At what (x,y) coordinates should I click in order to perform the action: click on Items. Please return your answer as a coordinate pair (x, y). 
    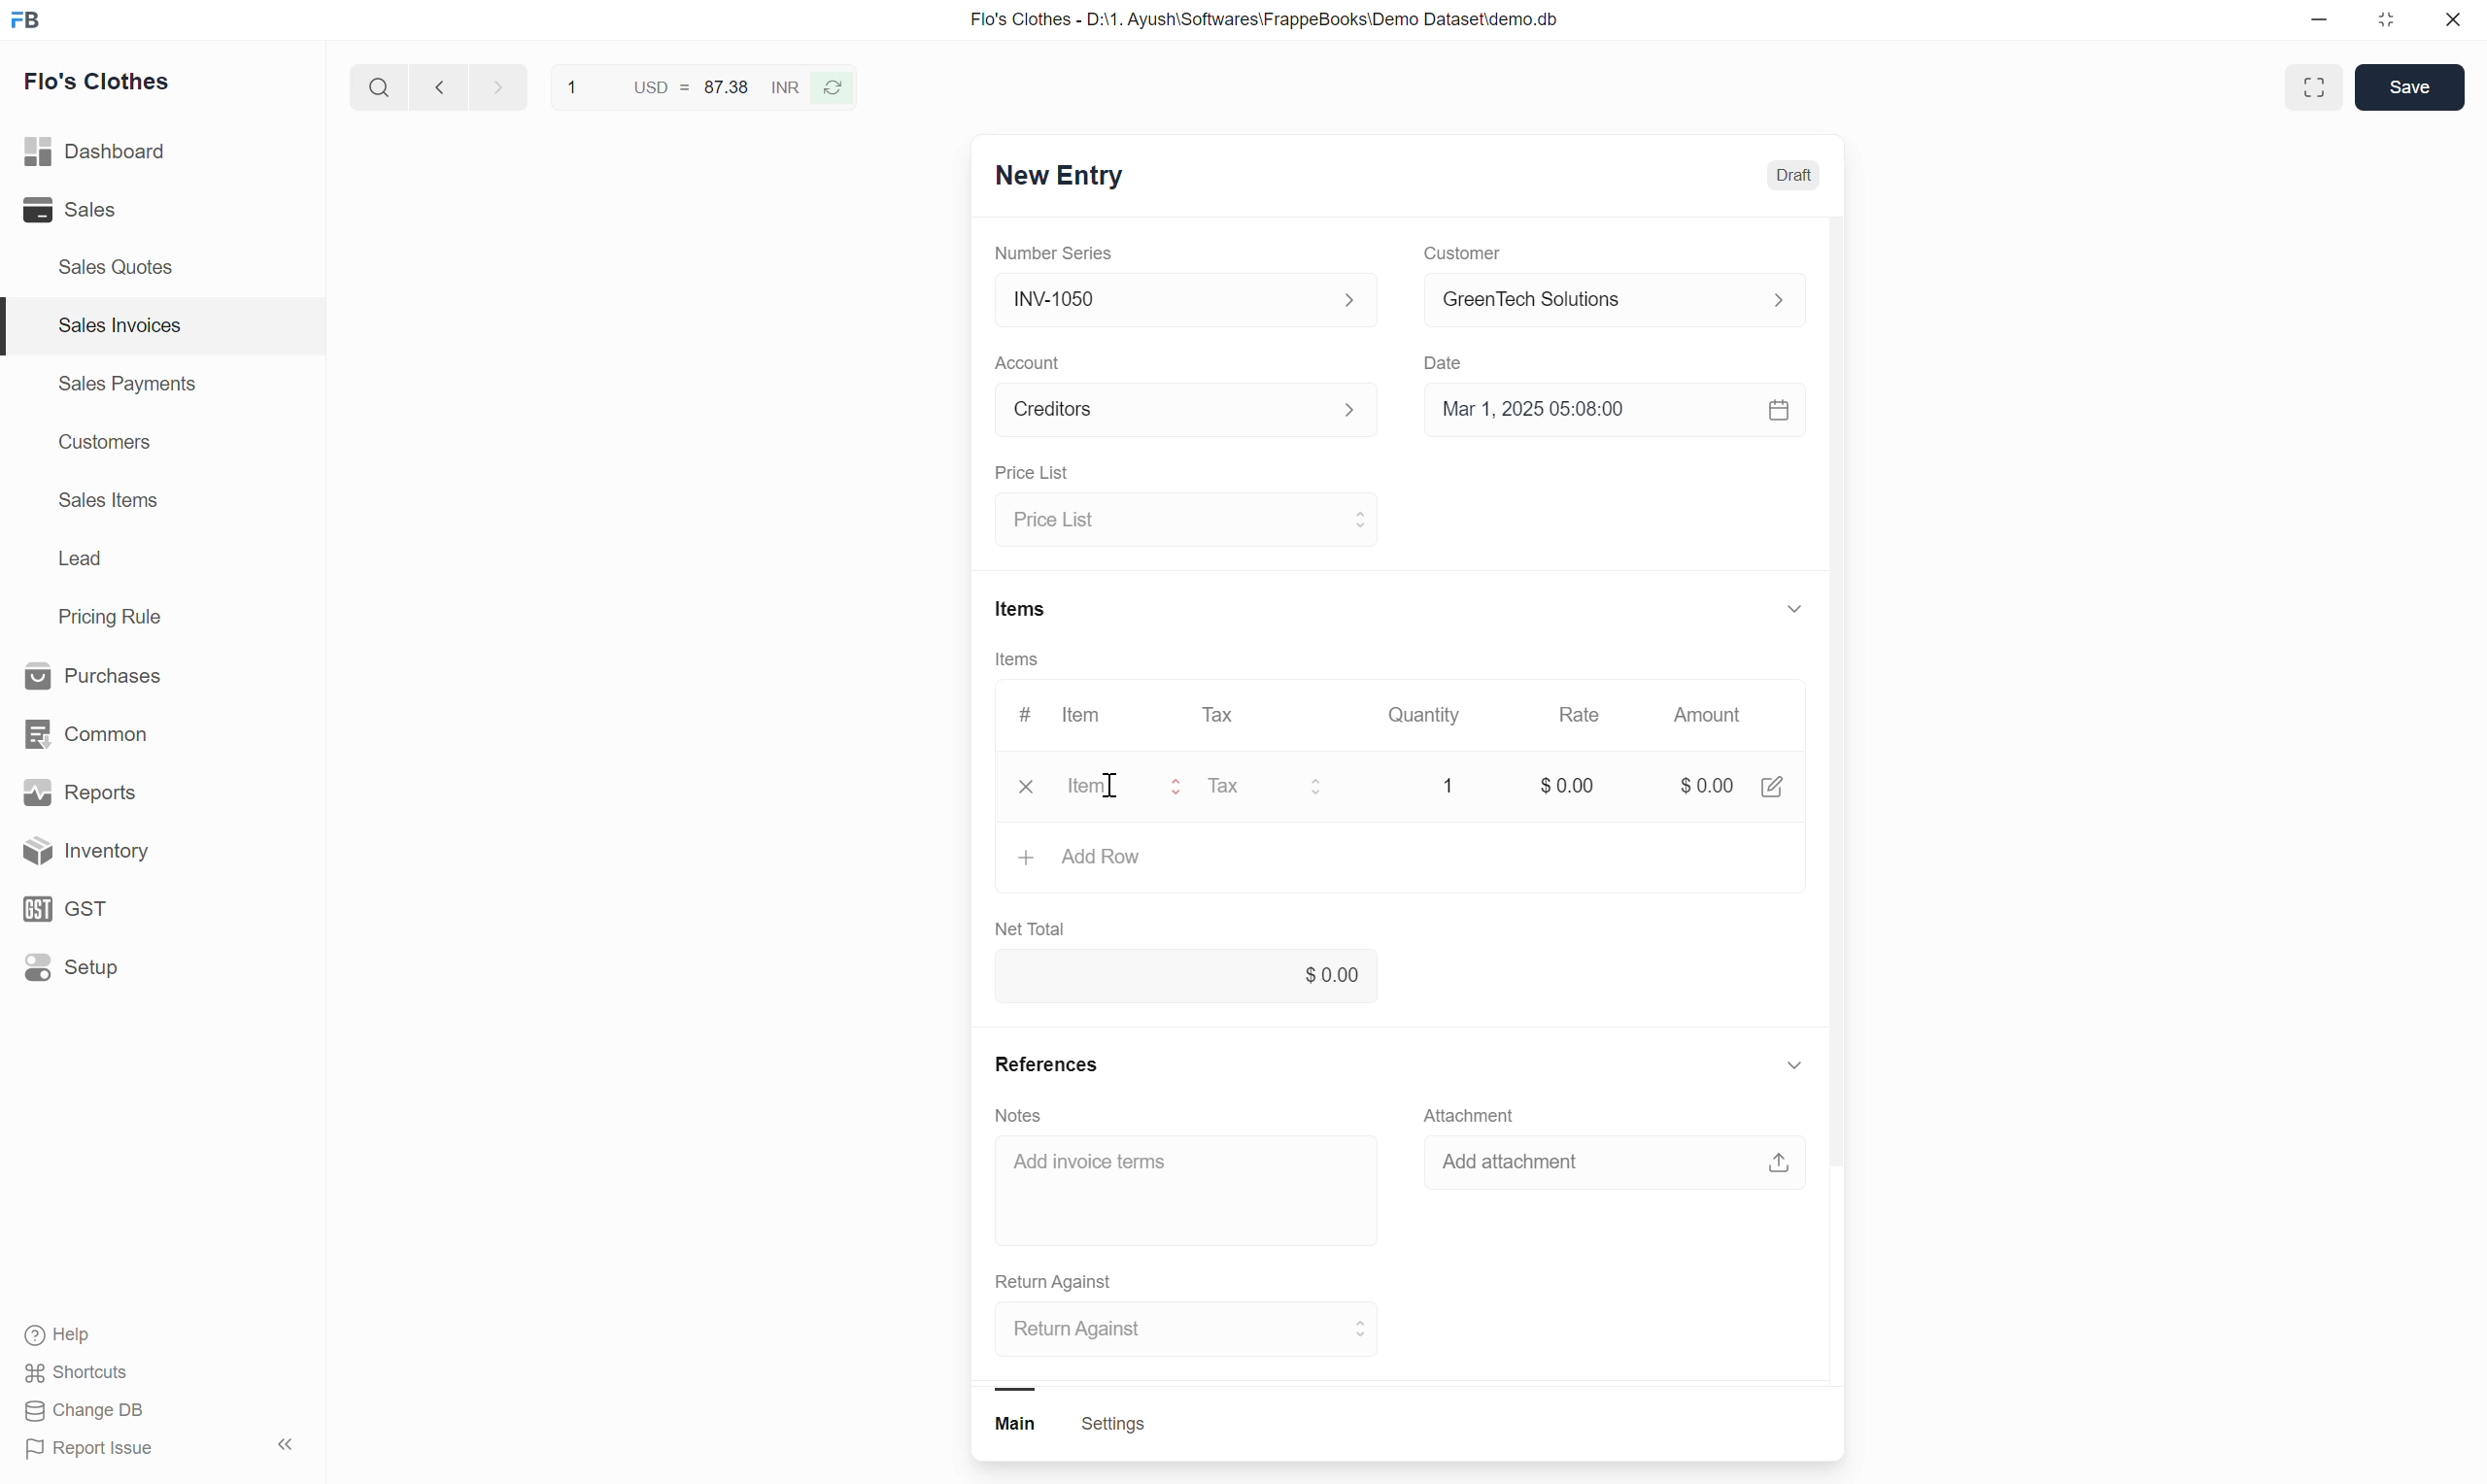
    Looking at the image, I should click on (1017, 663).